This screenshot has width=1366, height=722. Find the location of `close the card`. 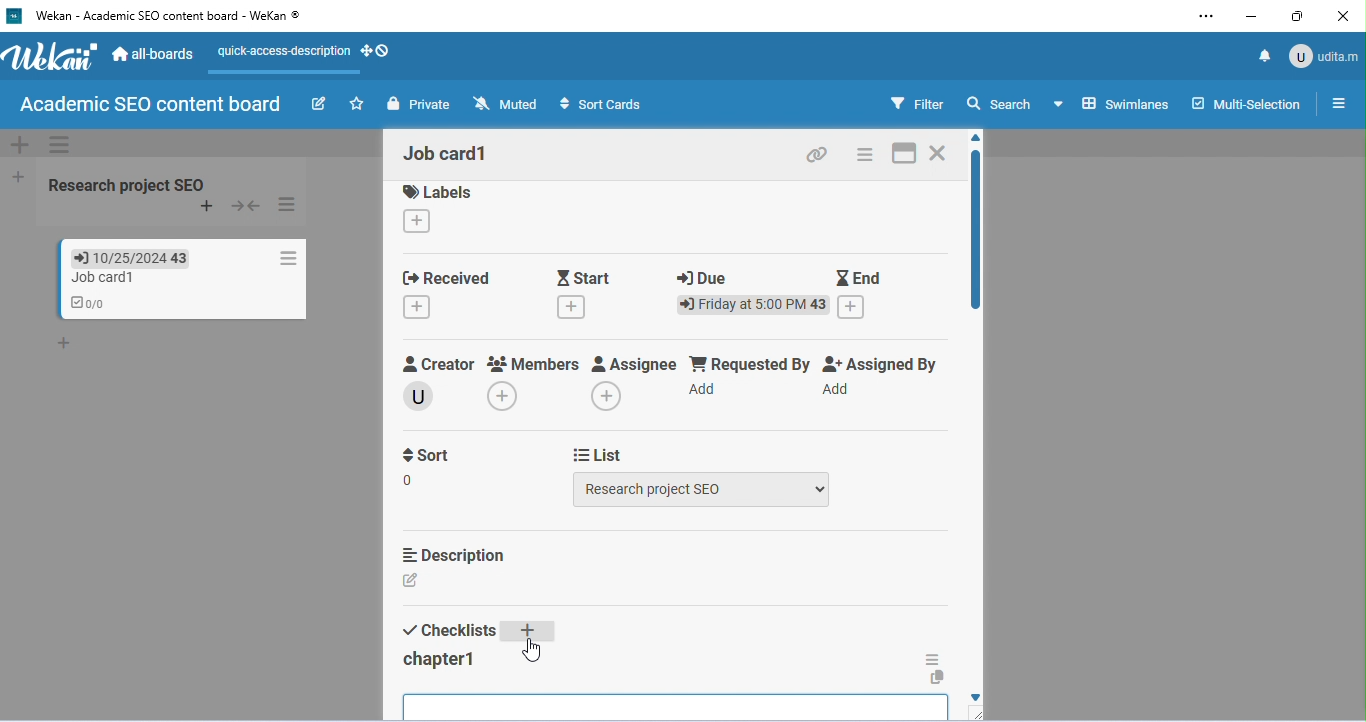

close the card is located at coordinates (941, 153).